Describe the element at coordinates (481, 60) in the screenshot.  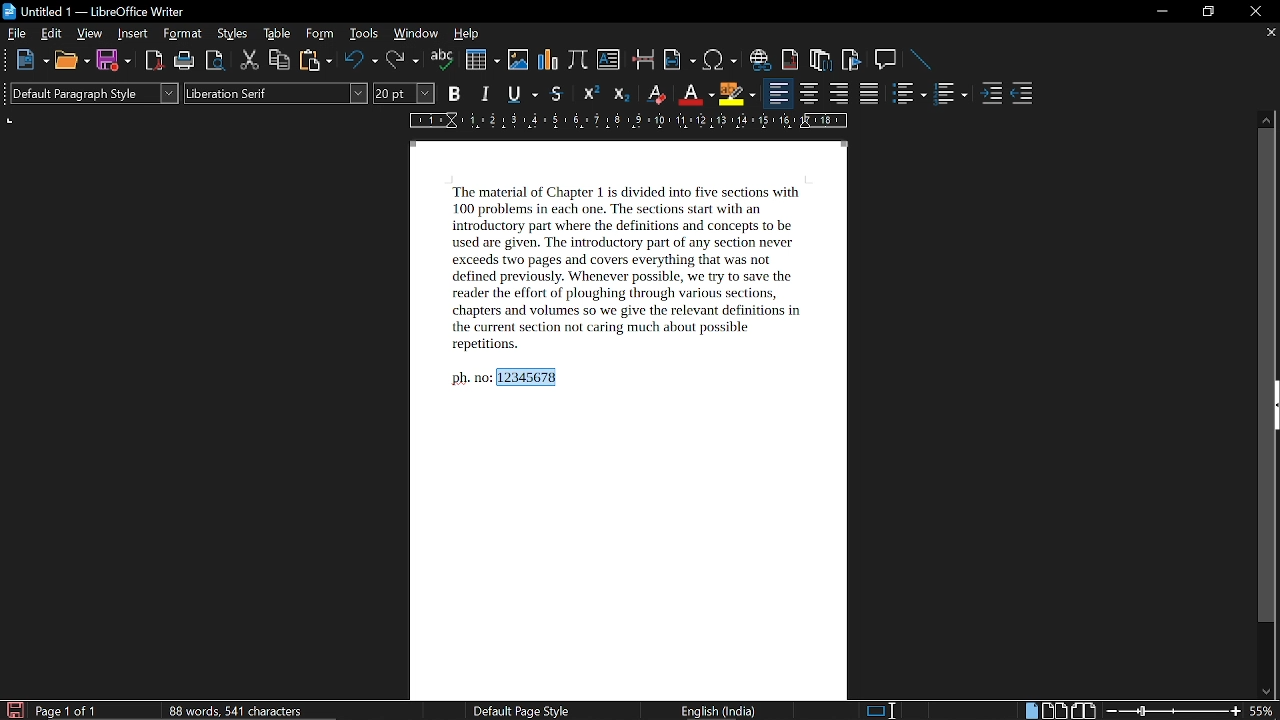
I see `insert table` at that location.